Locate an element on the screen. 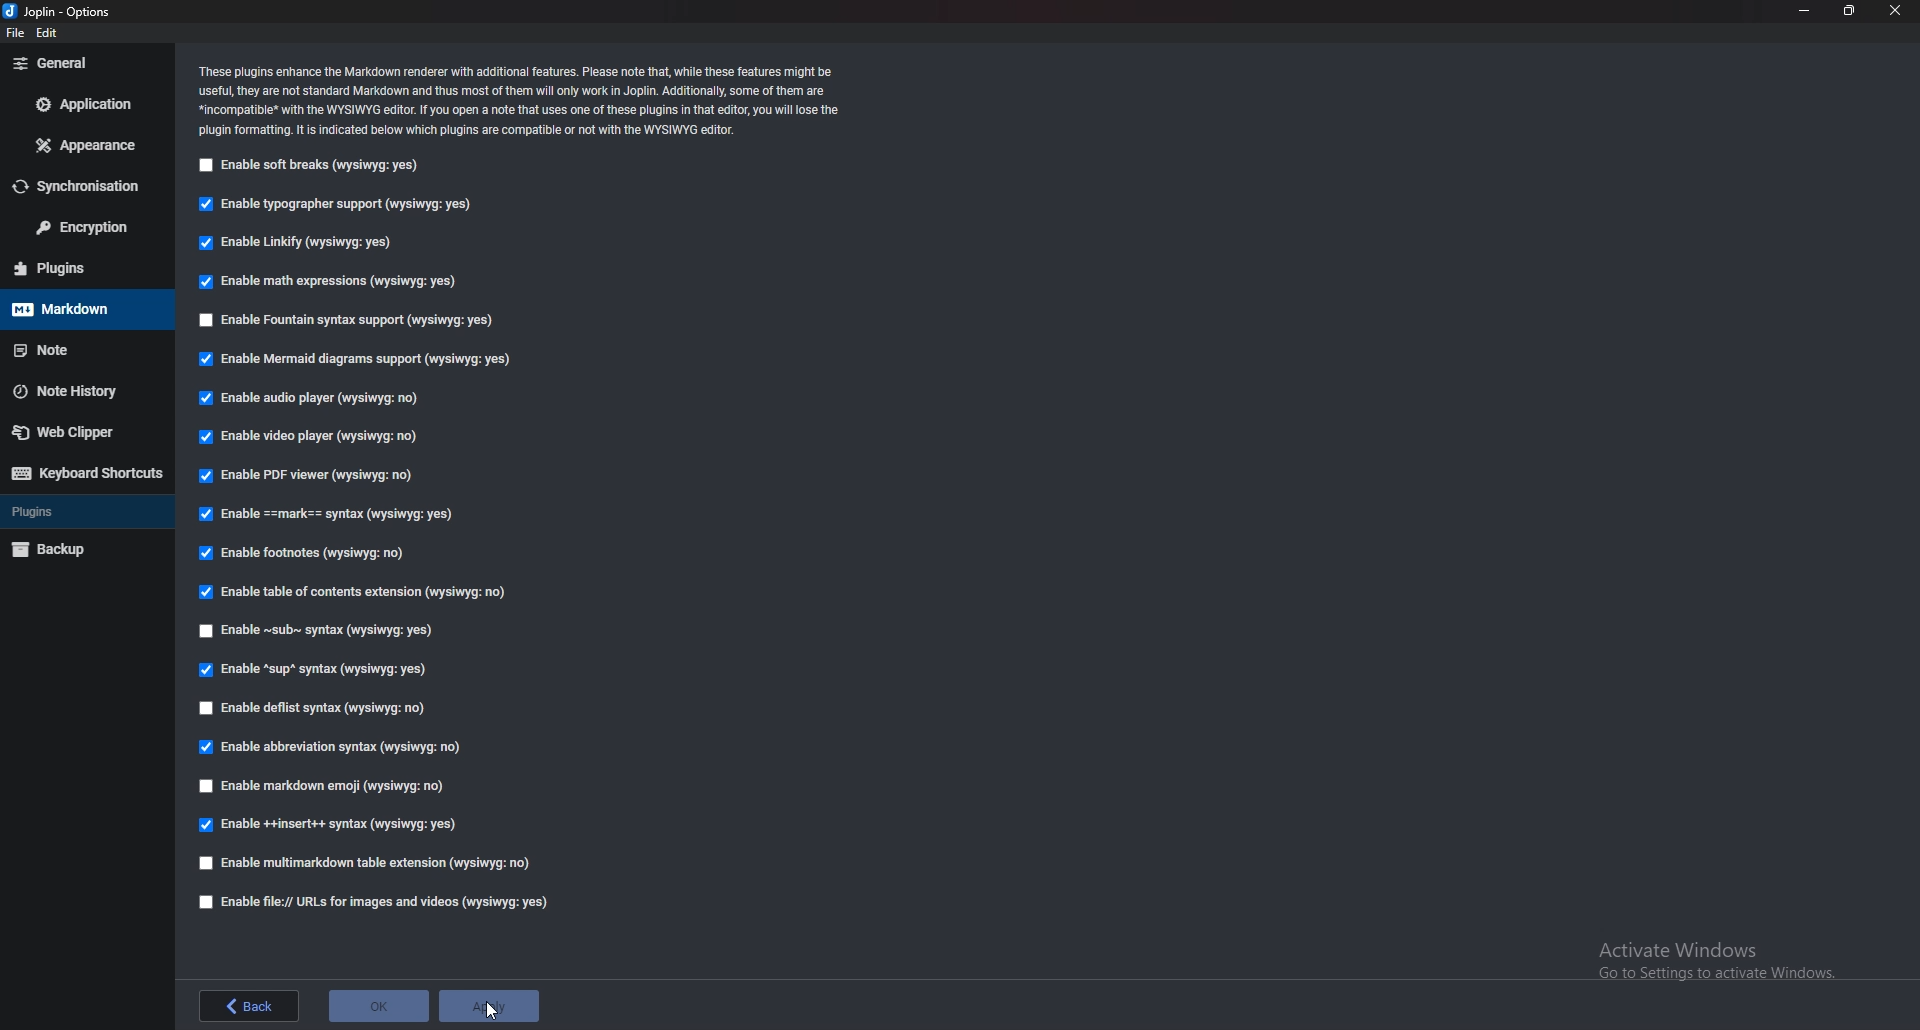 Image resolution: width=1920 pixels, height=1030 pixels. edit is located at coordinates (48, 33).